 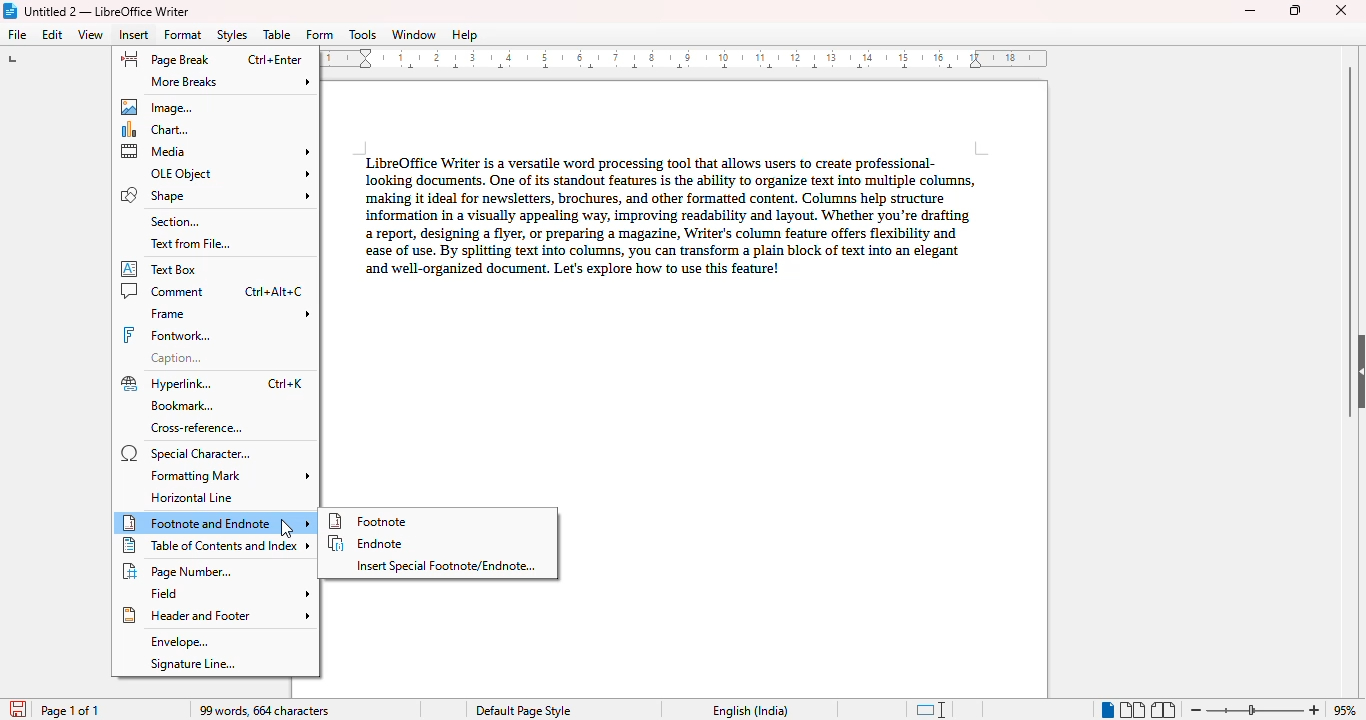 What do you see at coordinates (230, 82) in the screenshot?
I see `more breaks` at bounding box center [230, 82].